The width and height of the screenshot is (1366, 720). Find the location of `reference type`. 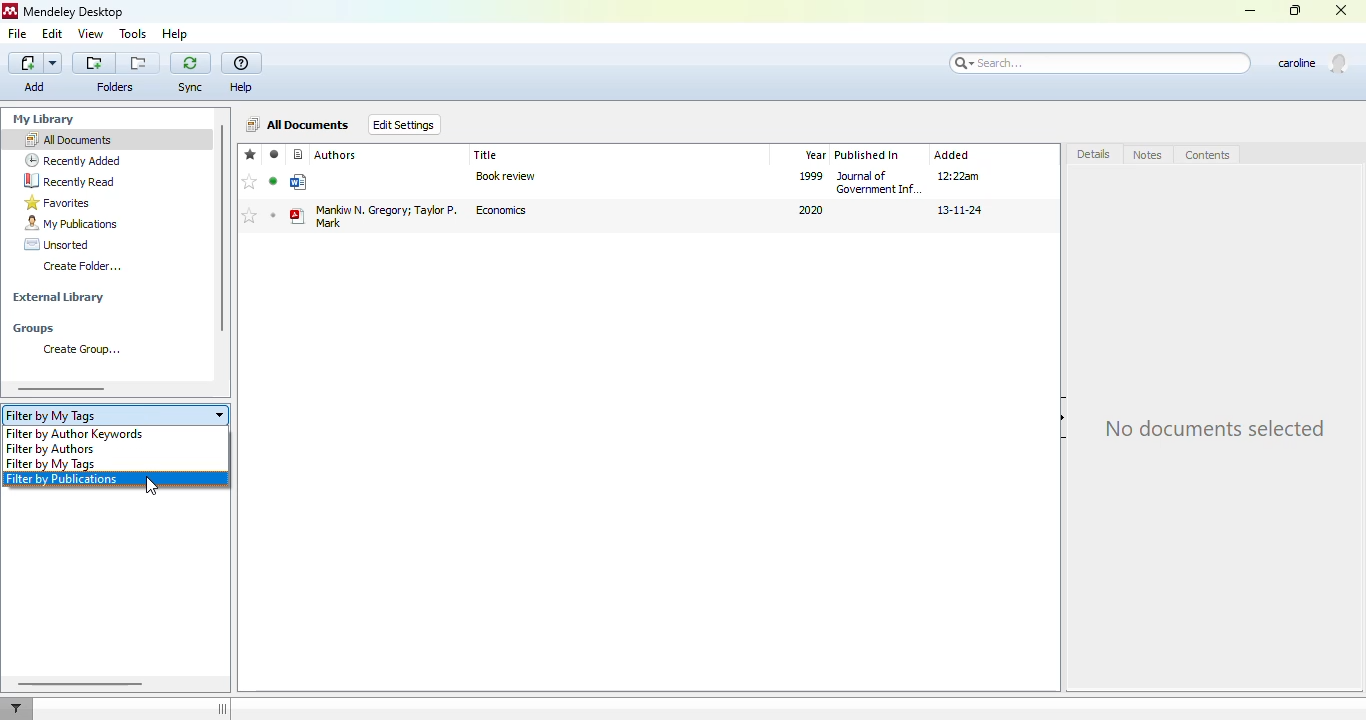

reference type is located at coordinates (299, 154).